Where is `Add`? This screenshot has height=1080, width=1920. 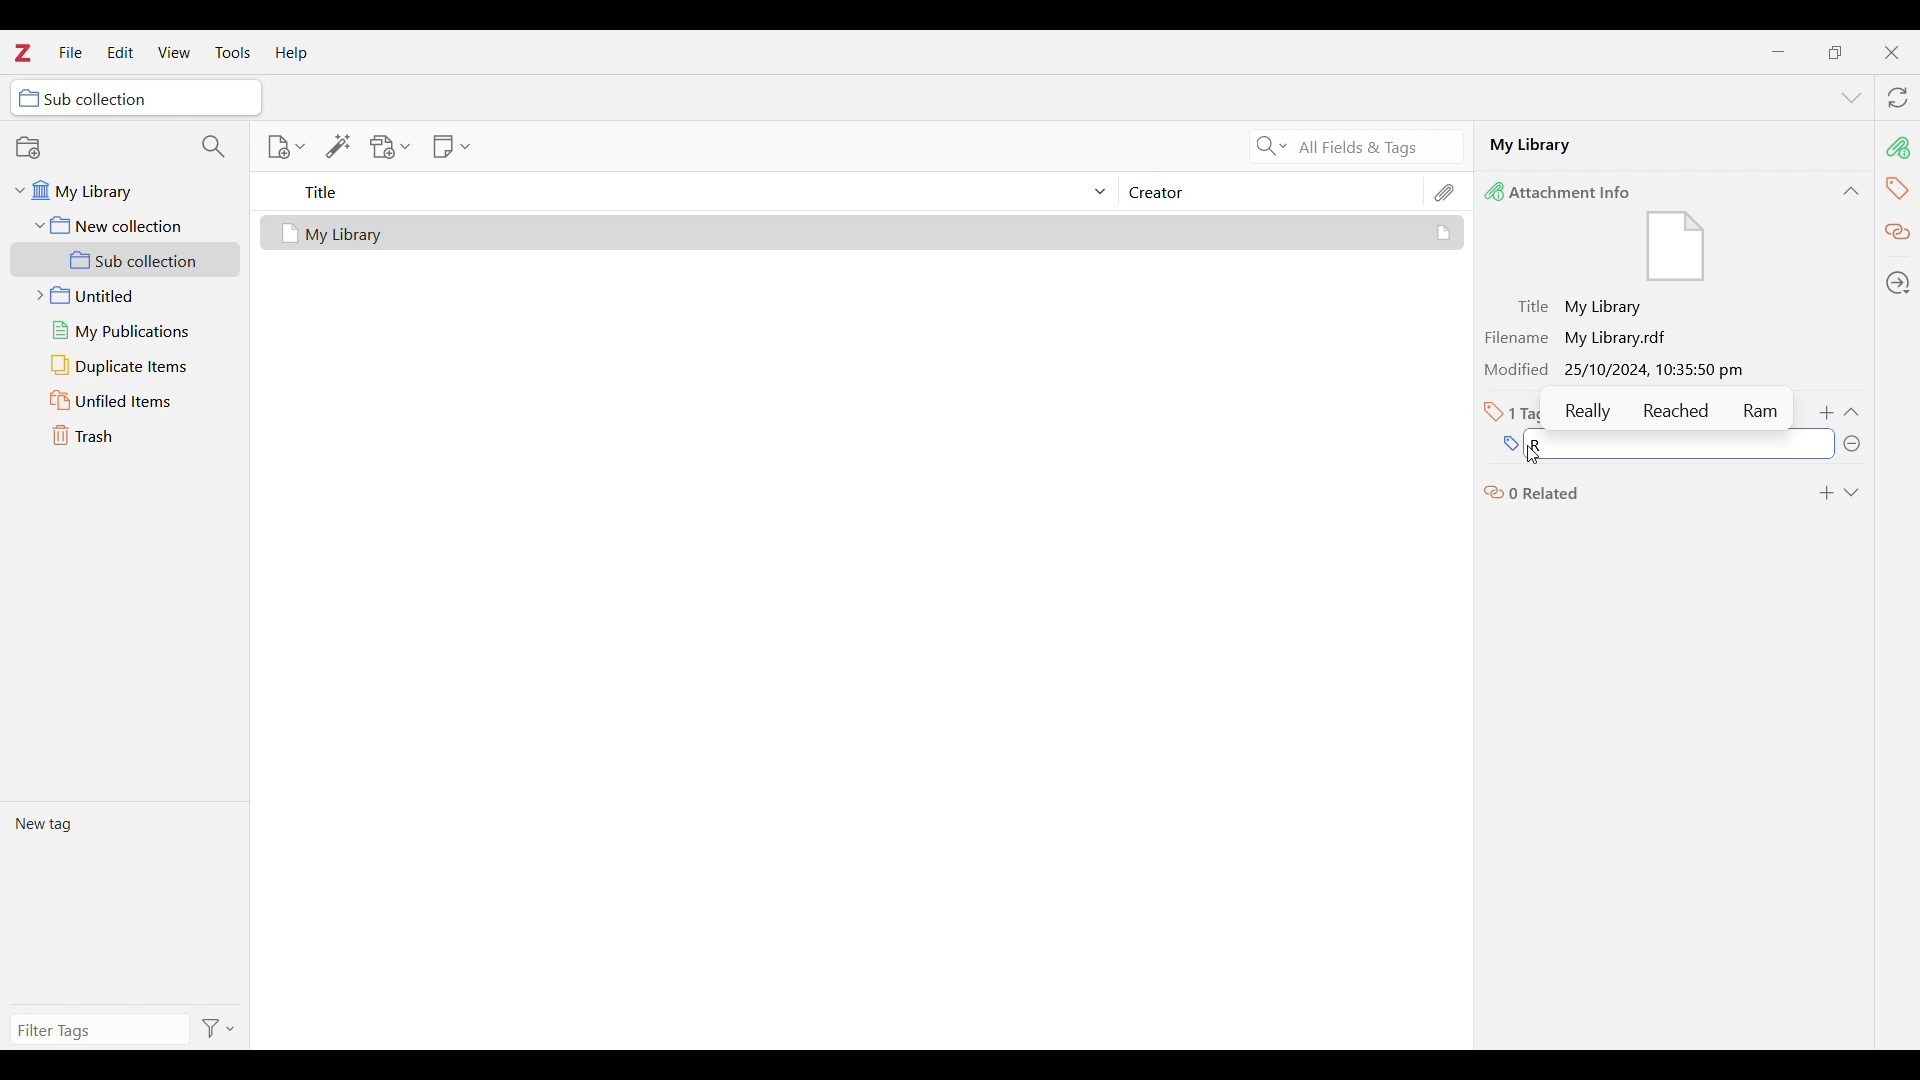
Add is located at coordinates (1826, 493).